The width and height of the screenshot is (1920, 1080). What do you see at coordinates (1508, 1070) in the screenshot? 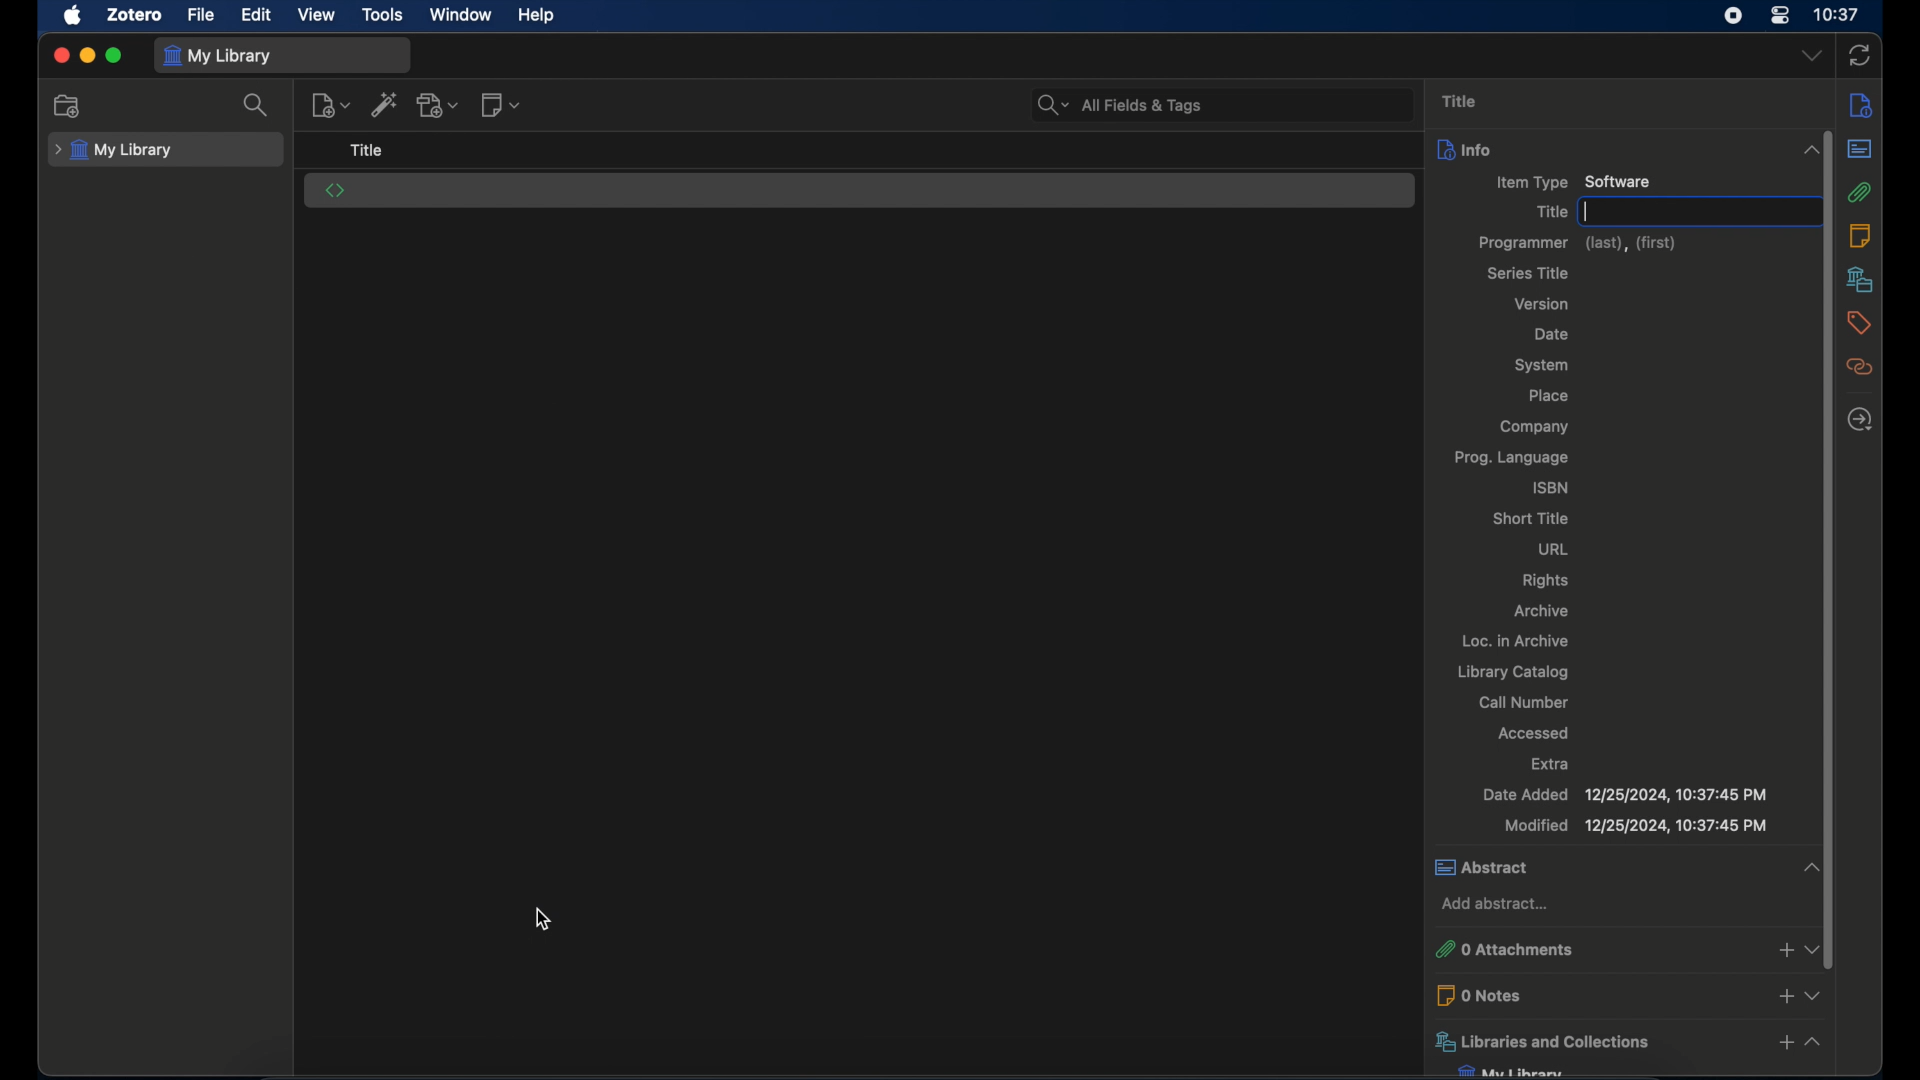
I see `my library` at bounding box center [1508, 1070].